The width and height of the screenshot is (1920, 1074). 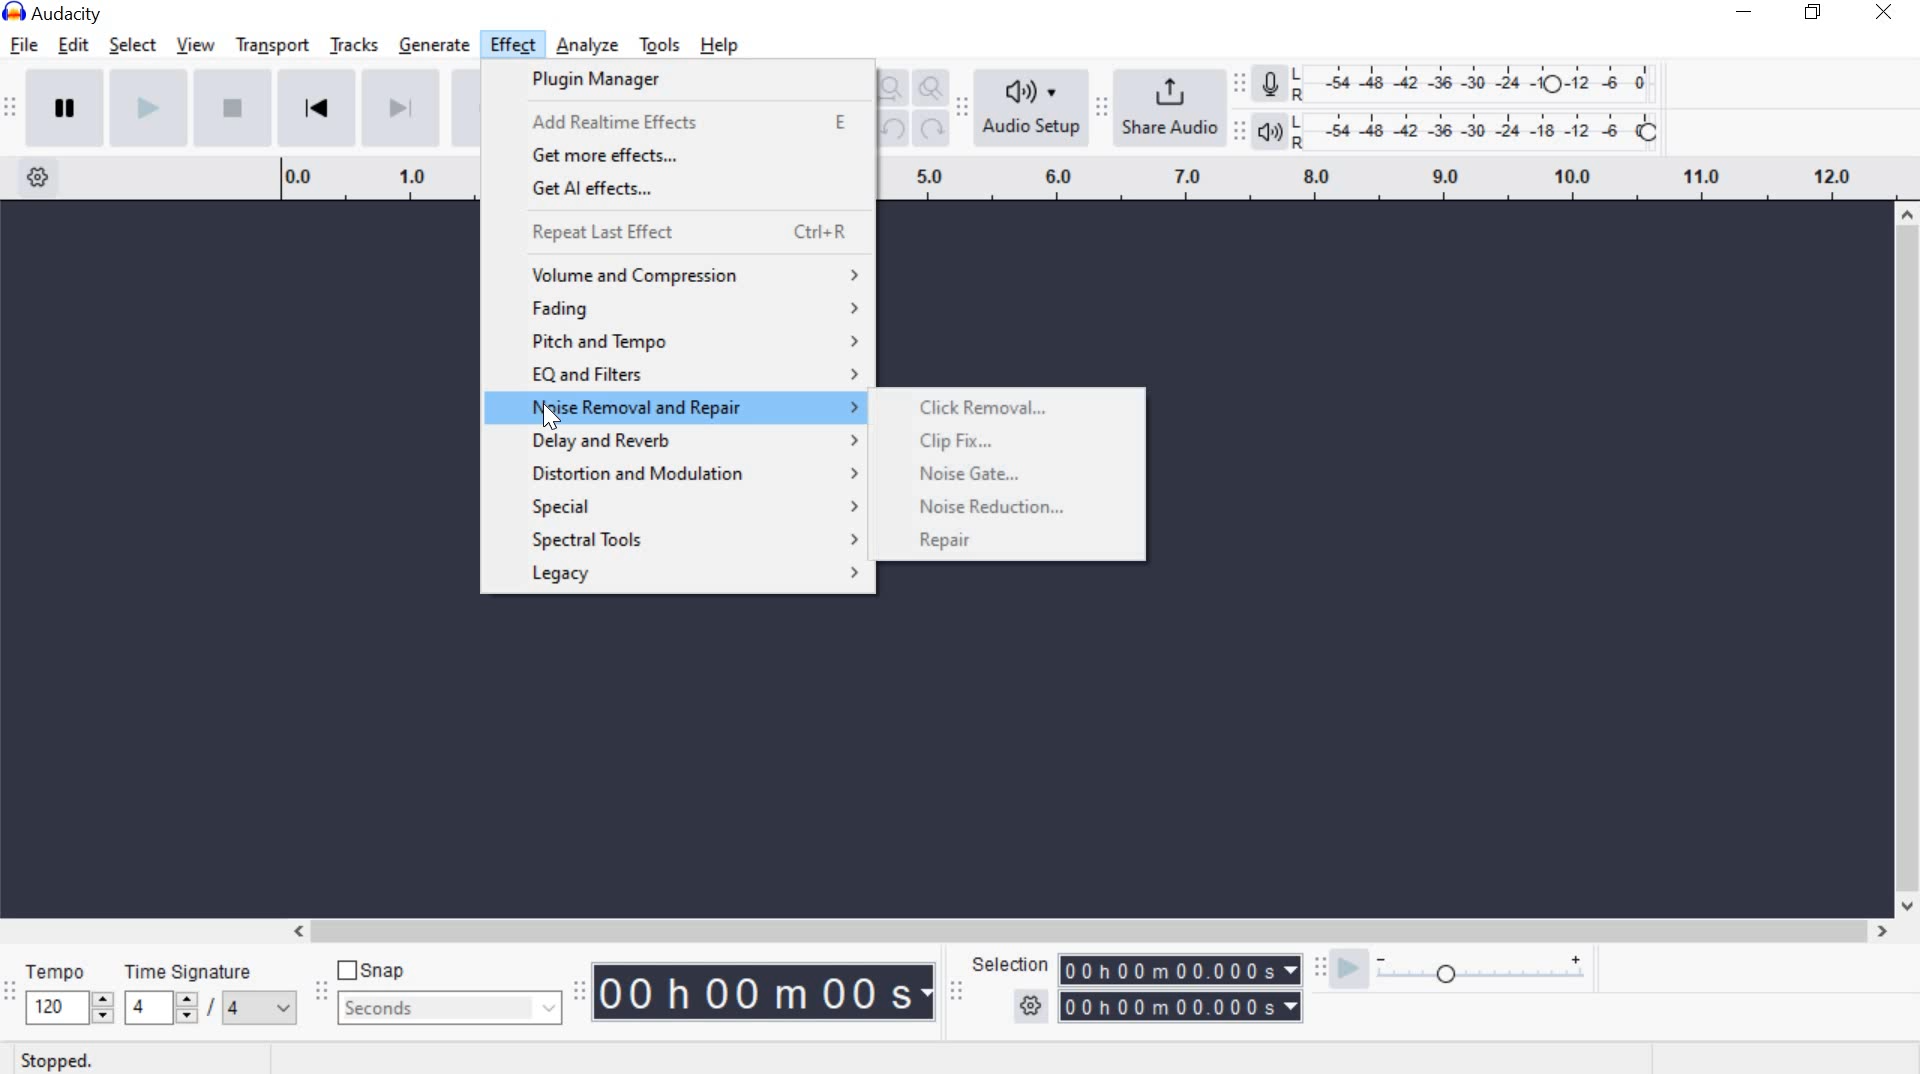 I want to click on selection, so click(x=1010, y=962).